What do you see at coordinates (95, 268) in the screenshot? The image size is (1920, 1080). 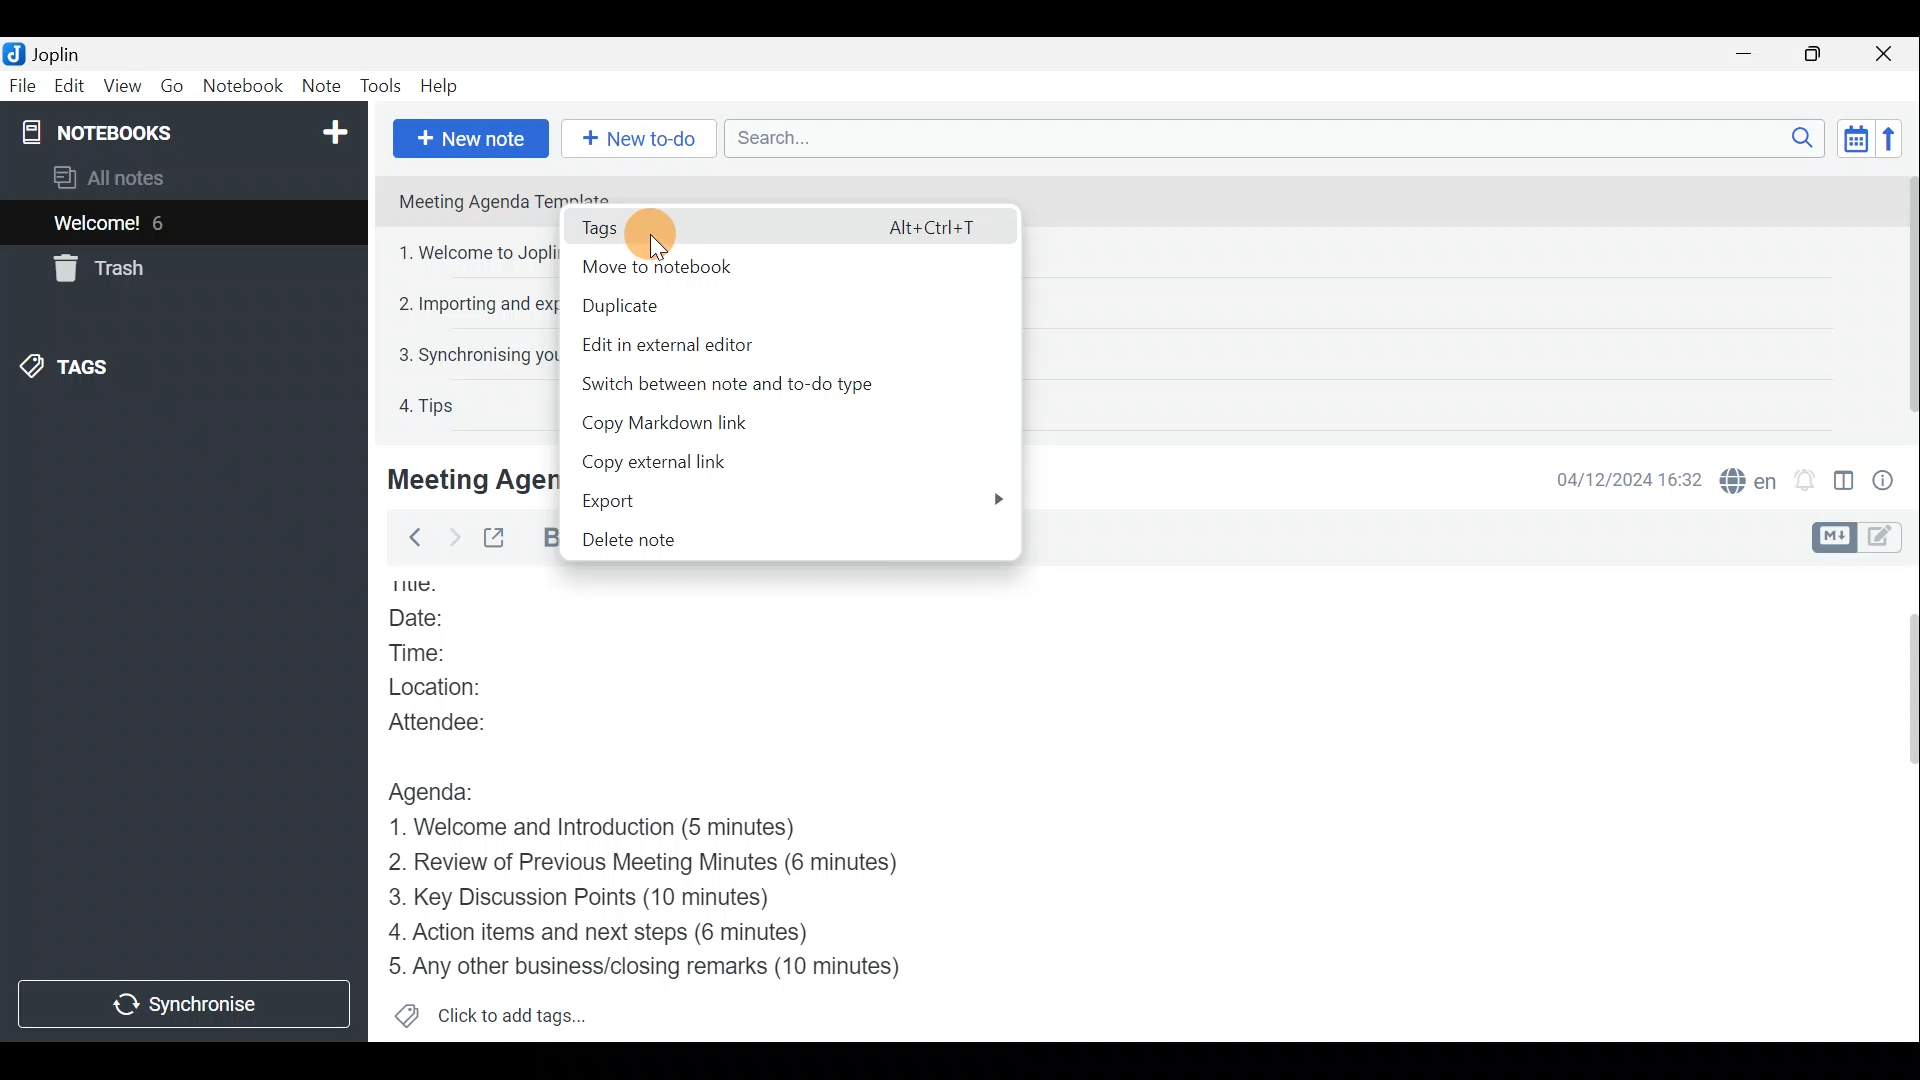 I see `Trash` at bounding box center [95, 268].